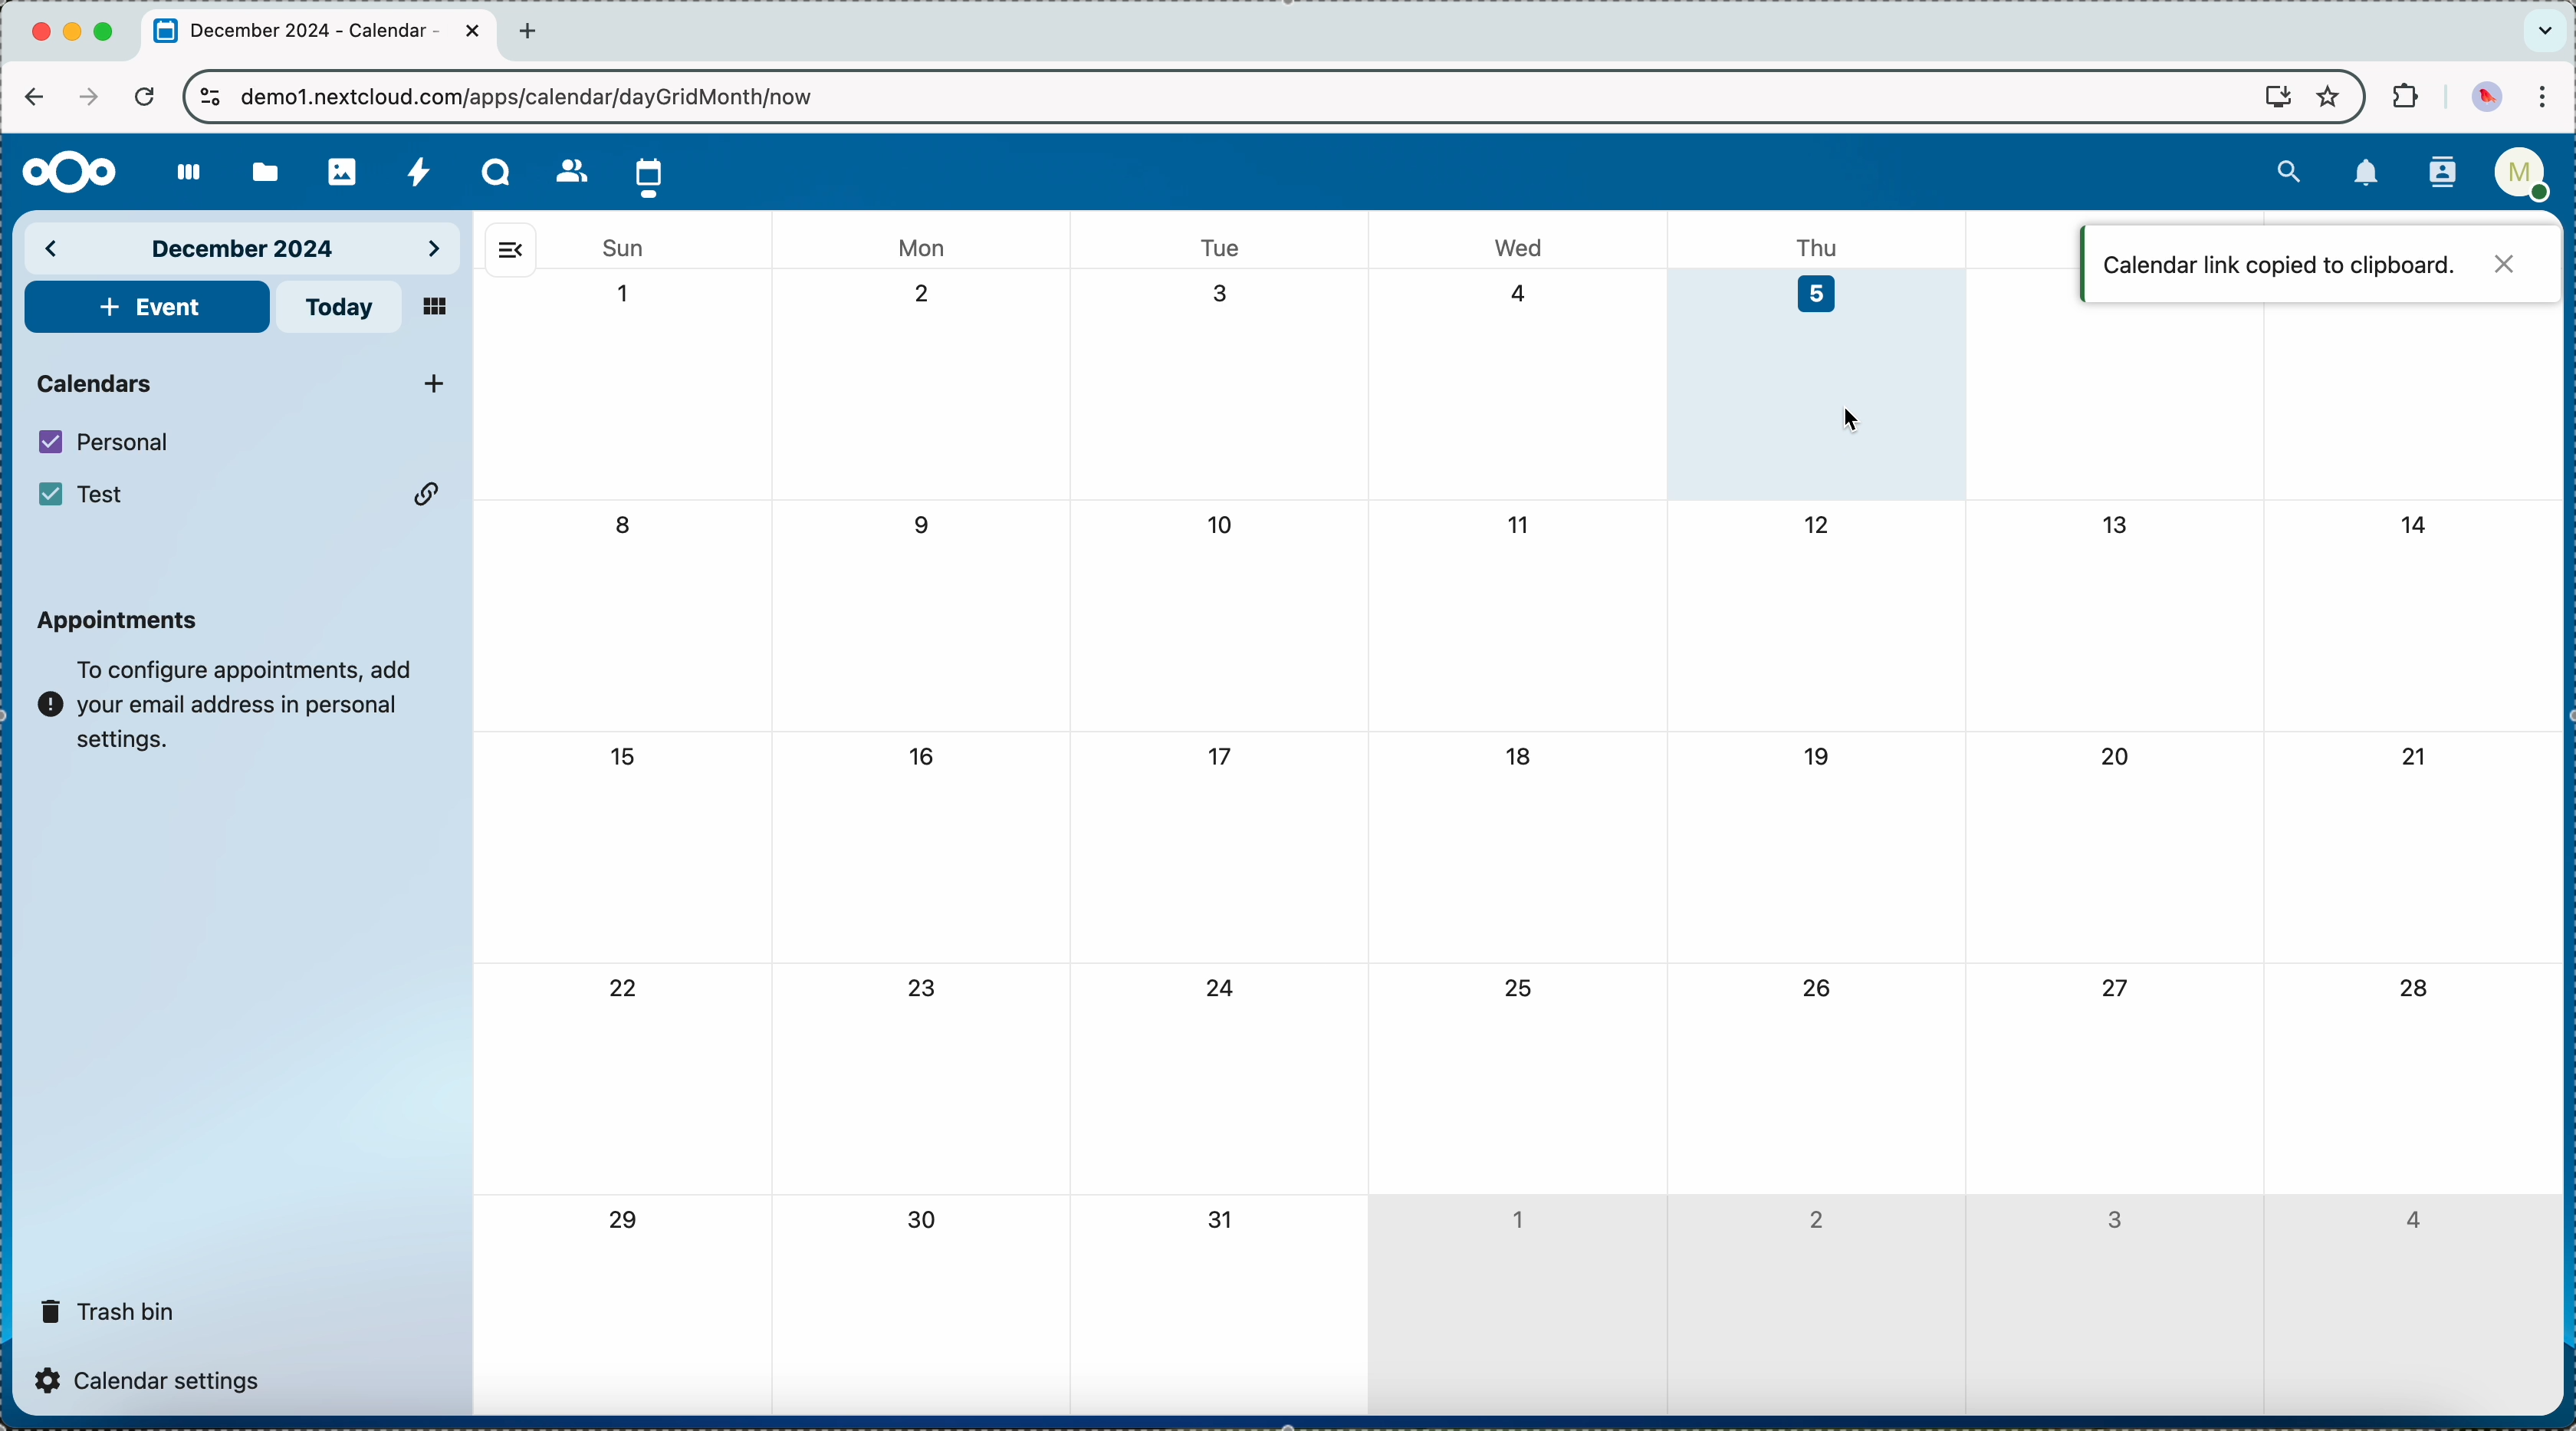 The width and height of the screenshot is (2576, 1431). Describe the element at coordinates (420, 171) in the screenshot. I see `activity` at that location.